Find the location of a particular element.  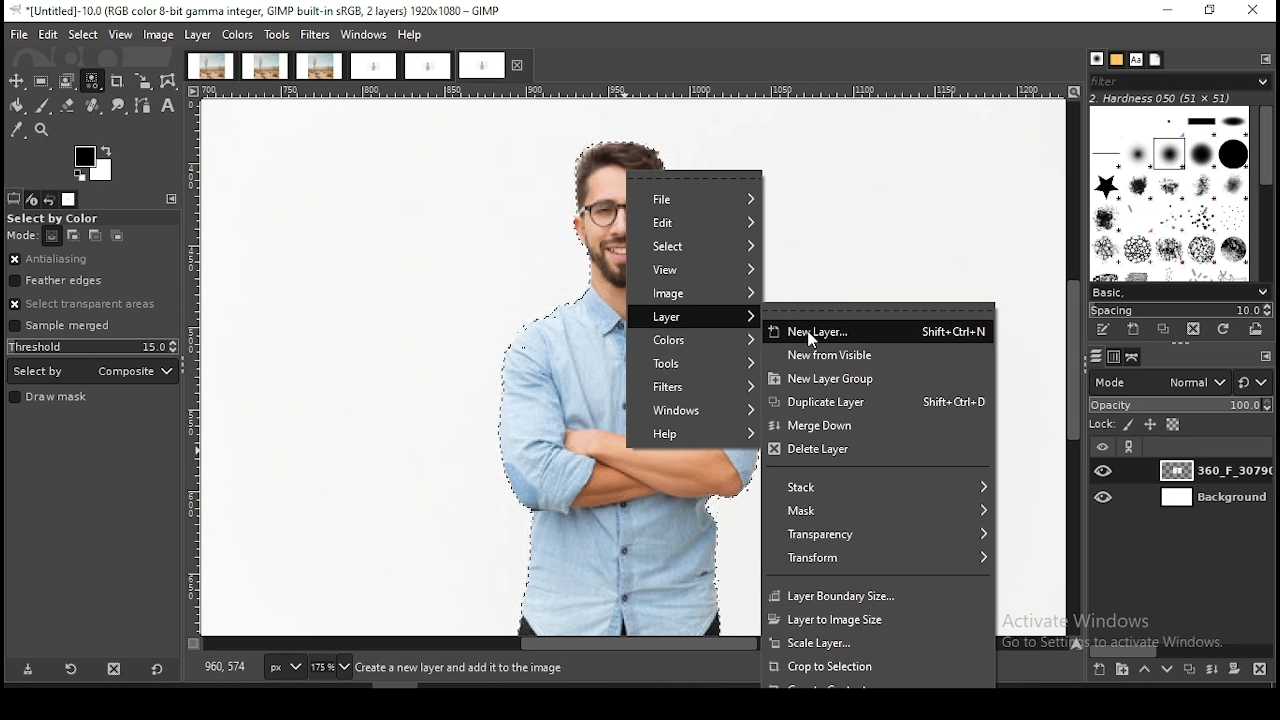

save tool preset is located at coordinates (27, 669).